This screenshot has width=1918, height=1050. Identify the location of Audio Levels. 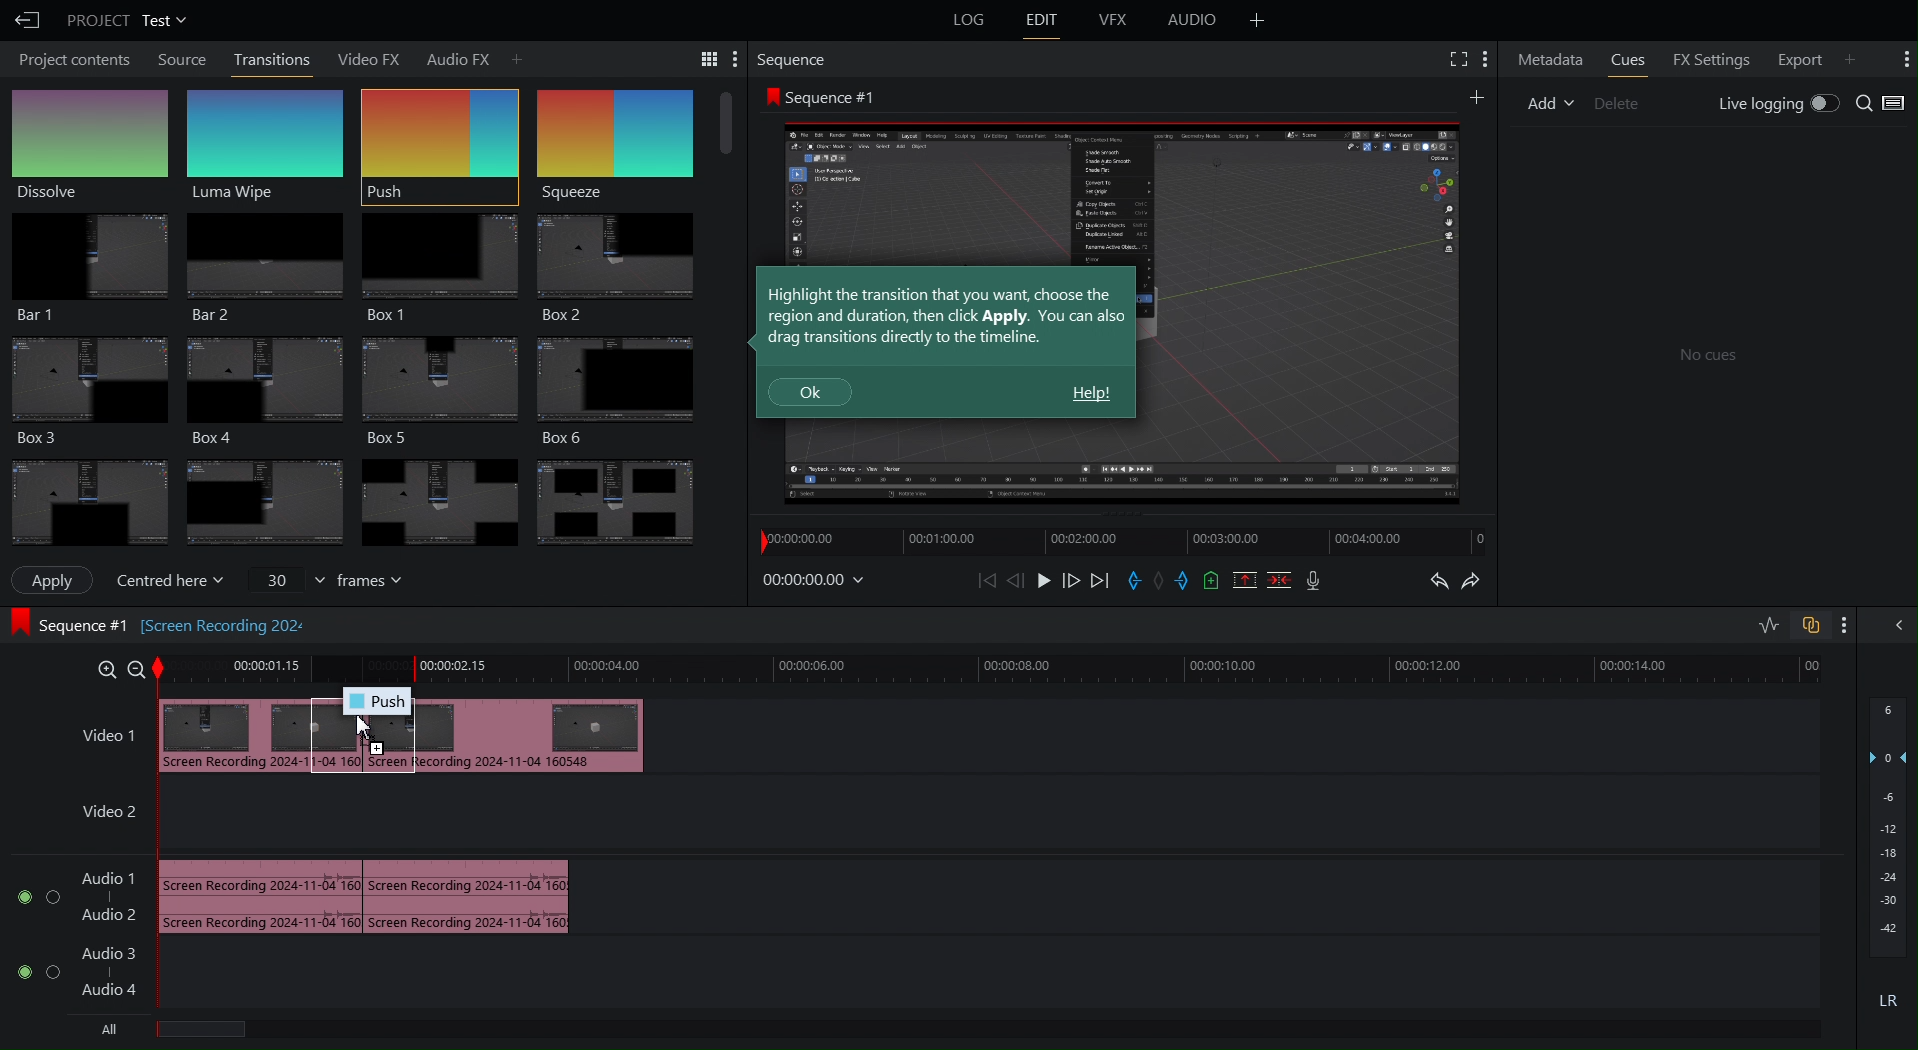
(1890, 867).